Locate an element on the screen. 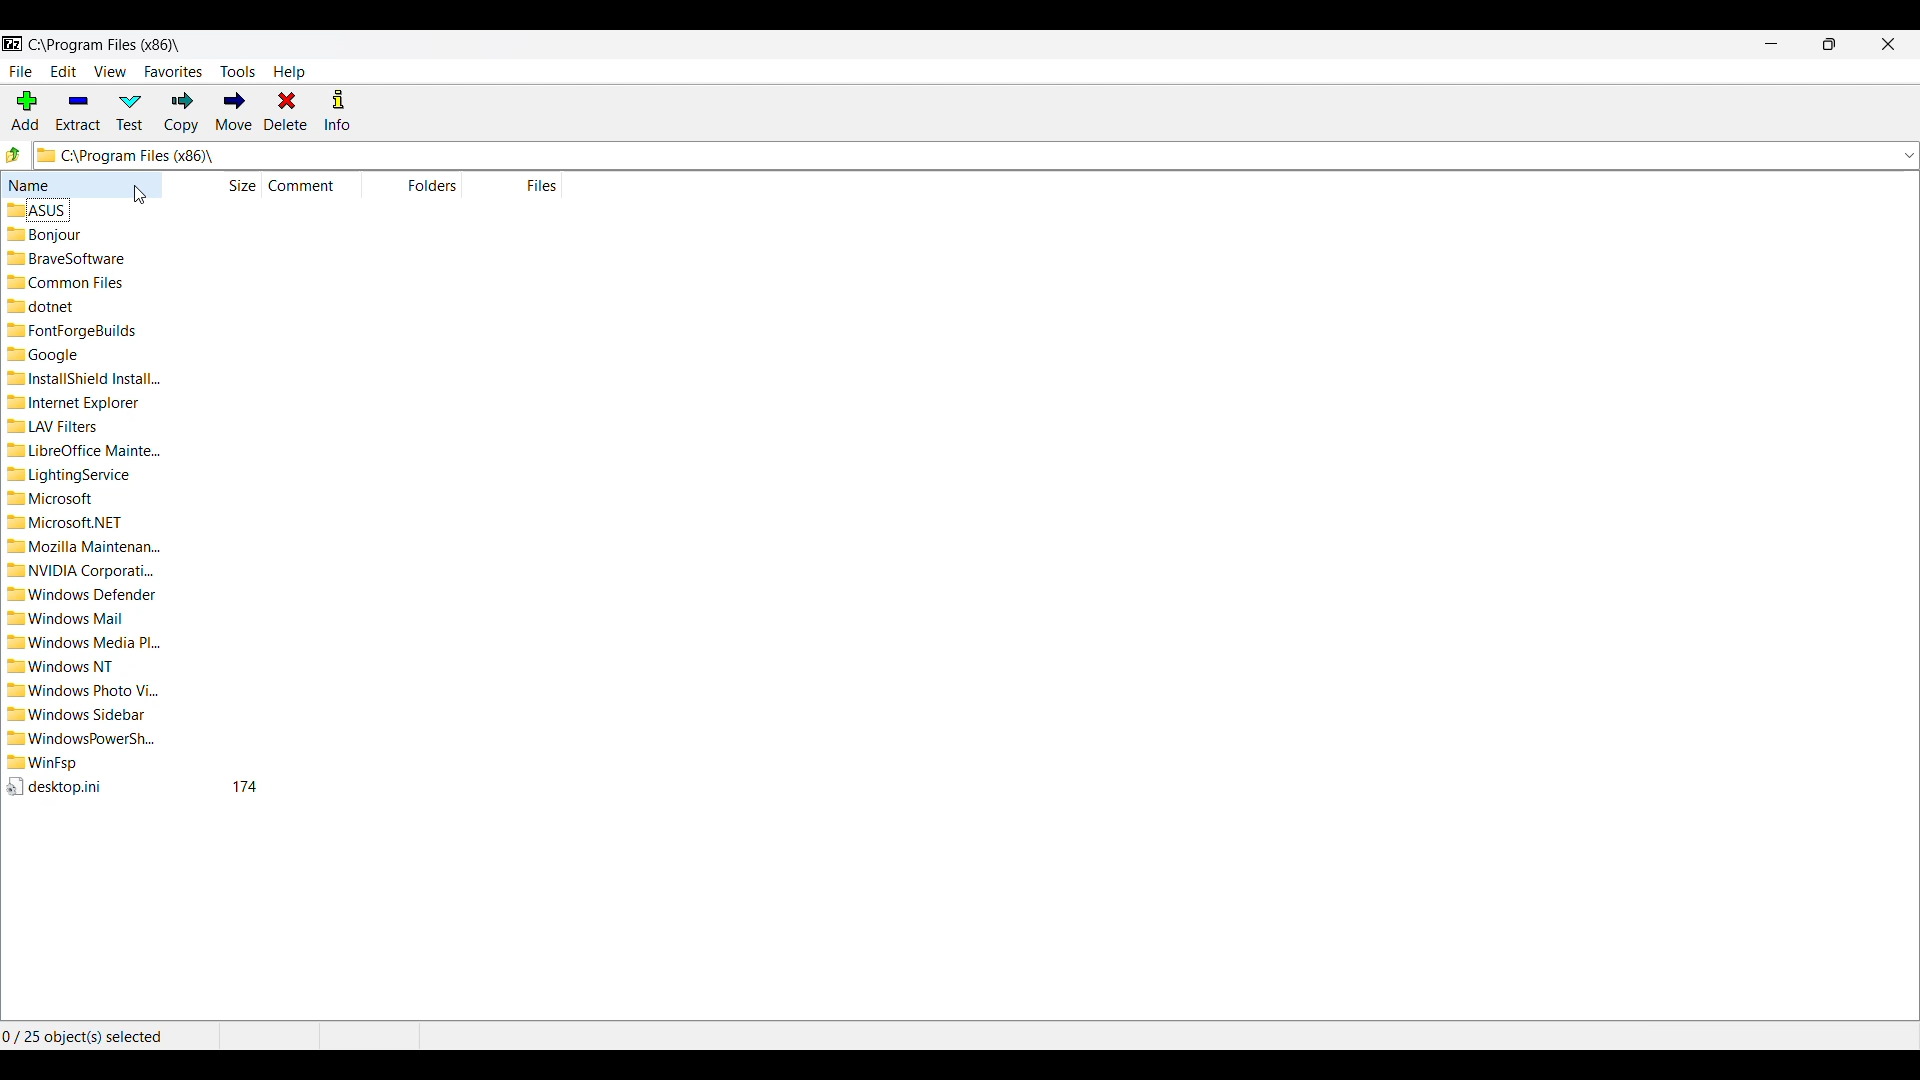 The height and width of the screenshot is (1080, 1920). BraveSoftware is located at coordinates (67, 260).